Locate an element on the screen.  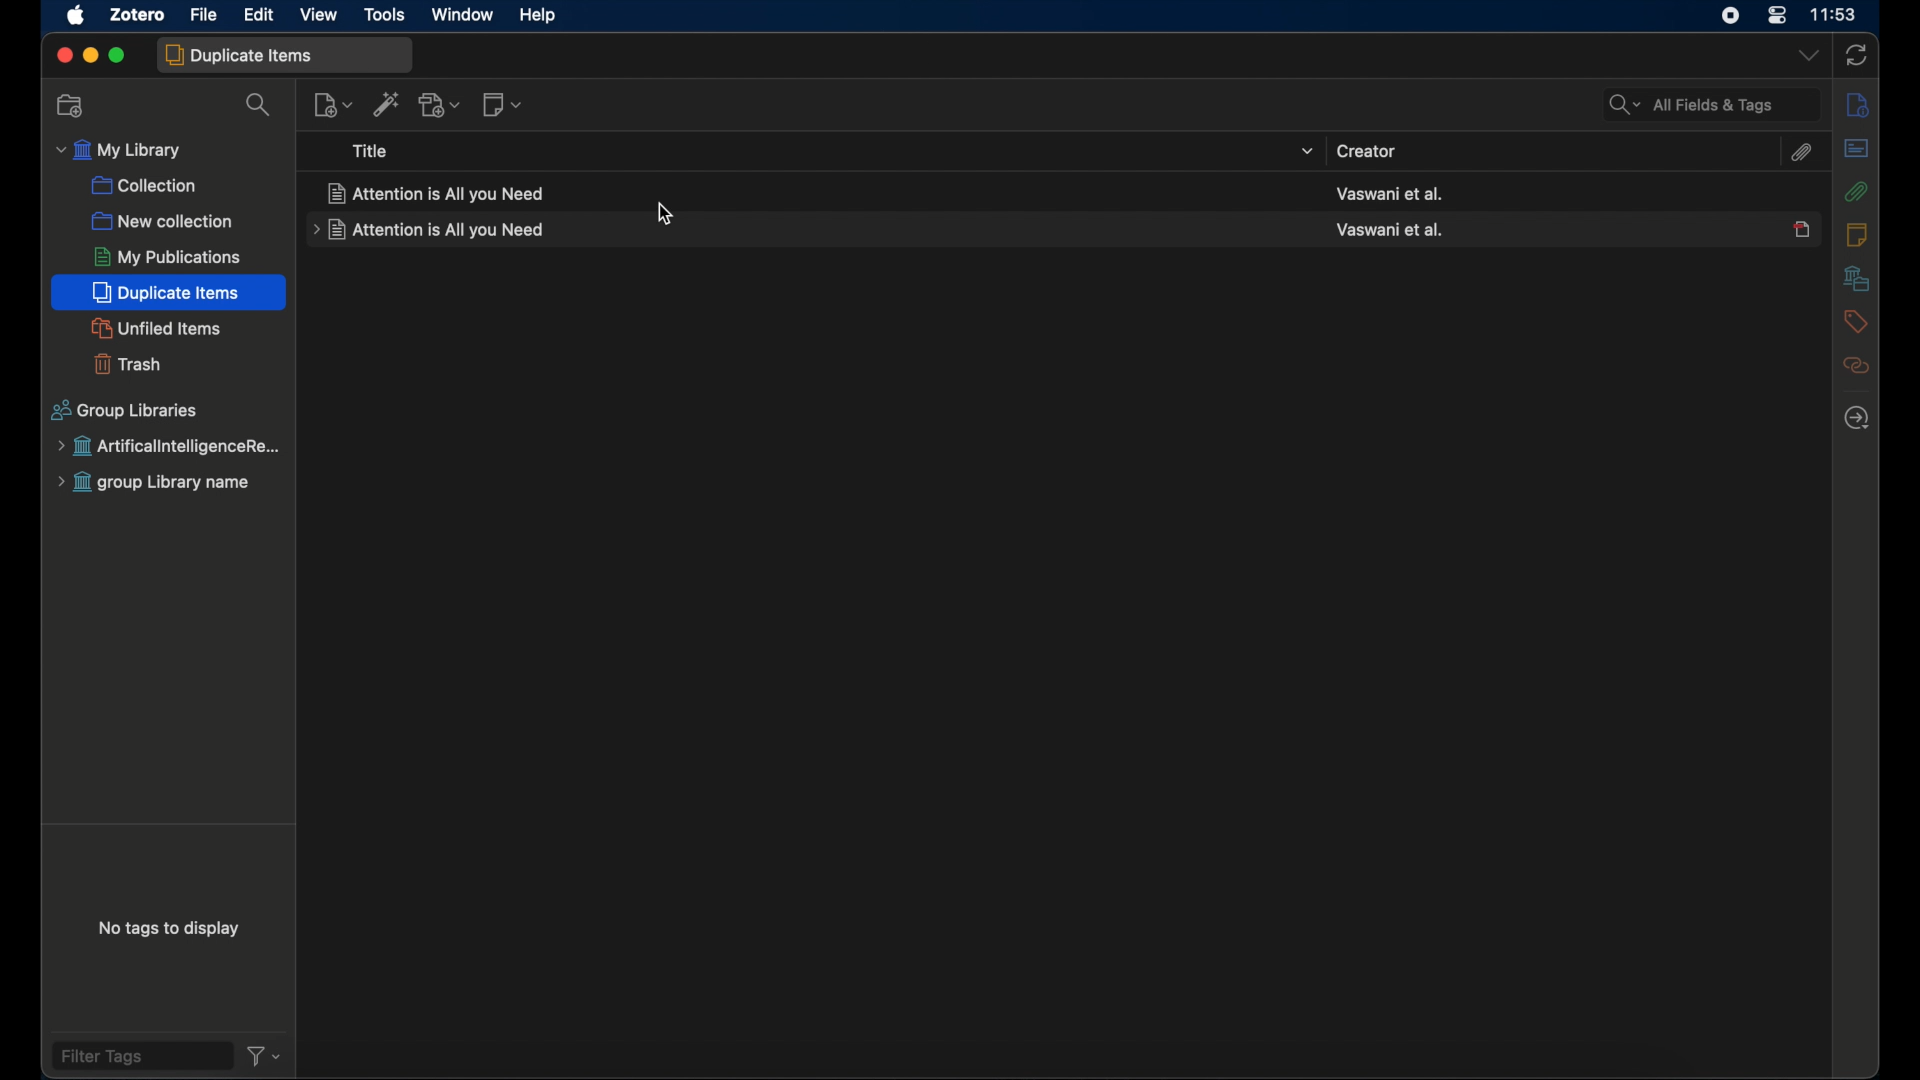
close is located at coordinates (62, 54).